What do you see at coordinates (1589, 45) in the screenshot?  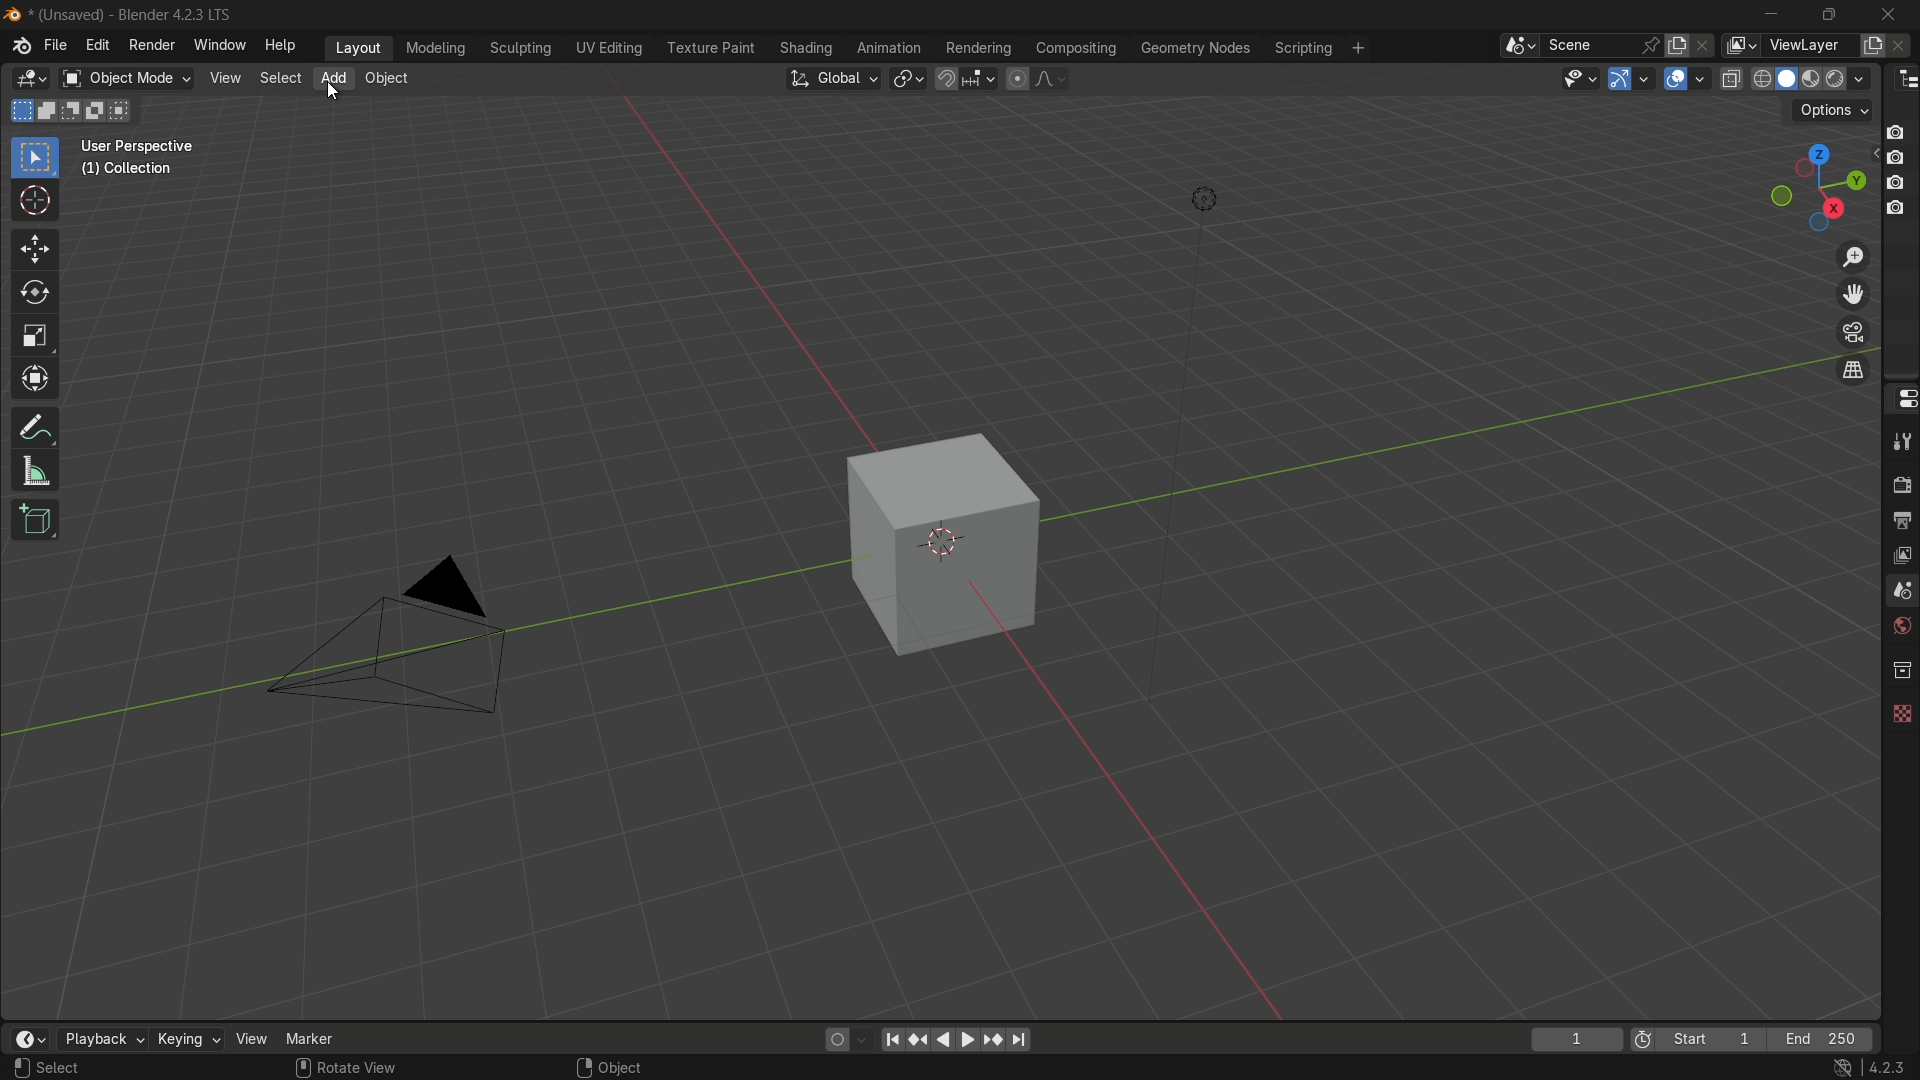 I see `scene name` at bounding box center [1589, 45].